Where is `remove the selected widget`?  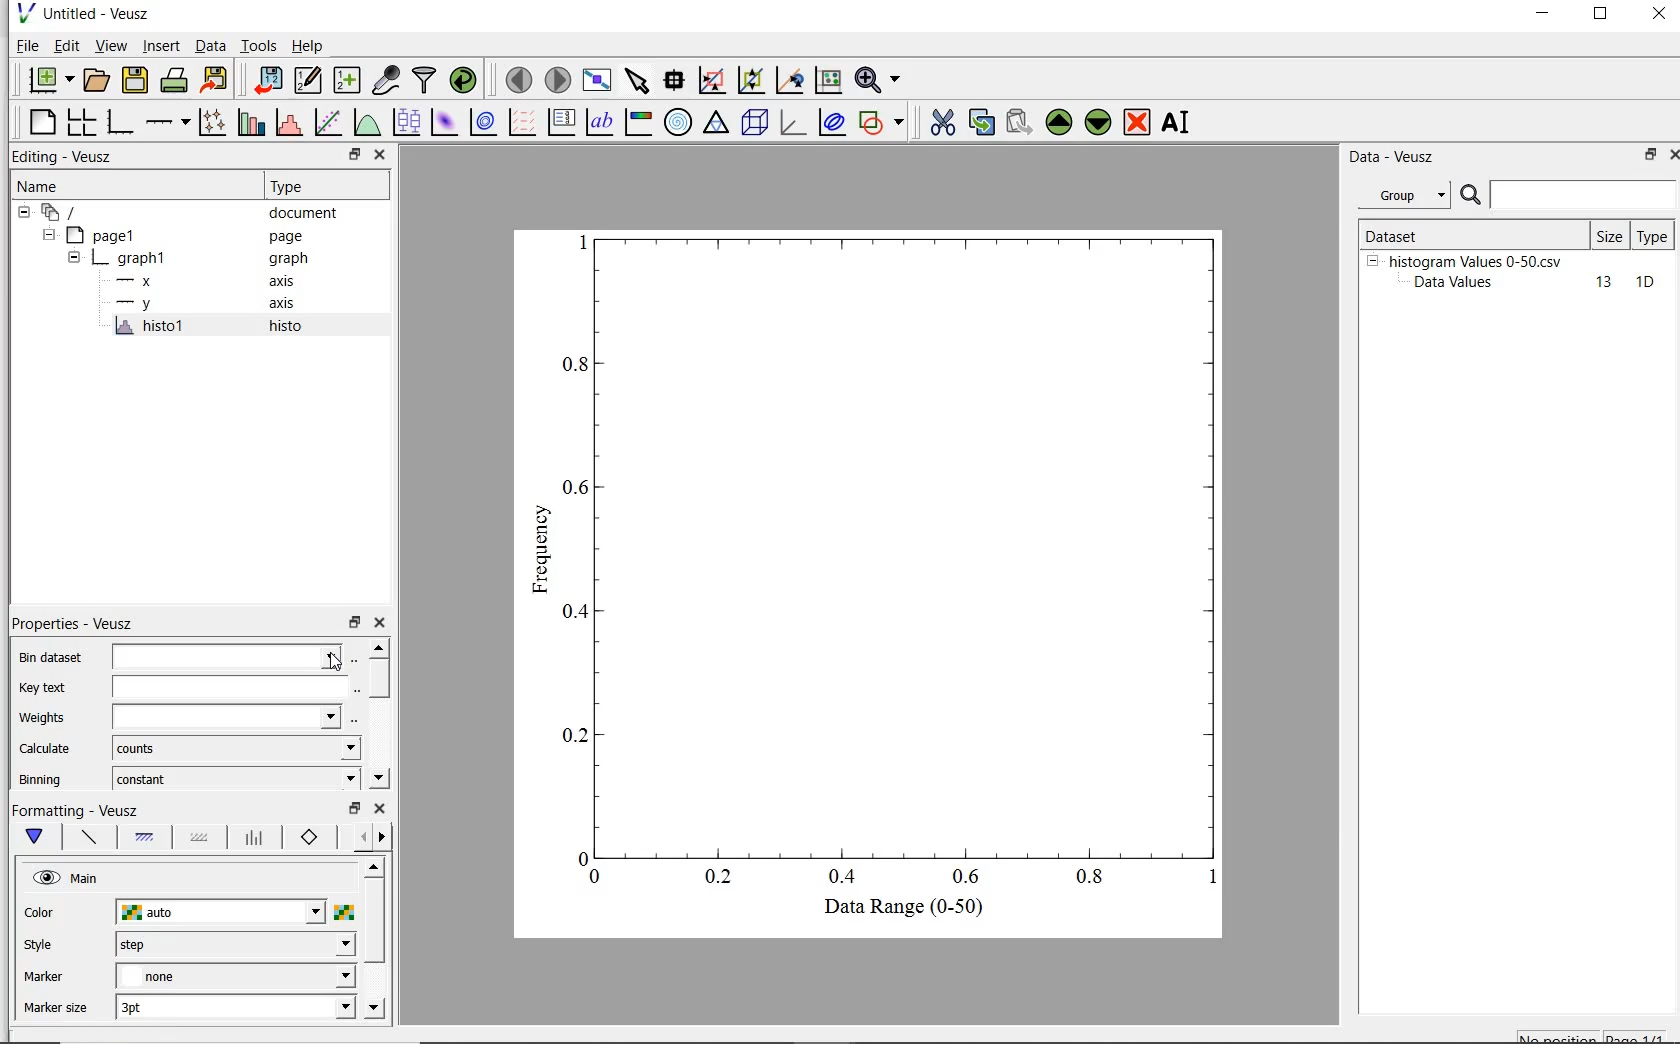 remove the selected widget is located at coordinates (1136, 124).